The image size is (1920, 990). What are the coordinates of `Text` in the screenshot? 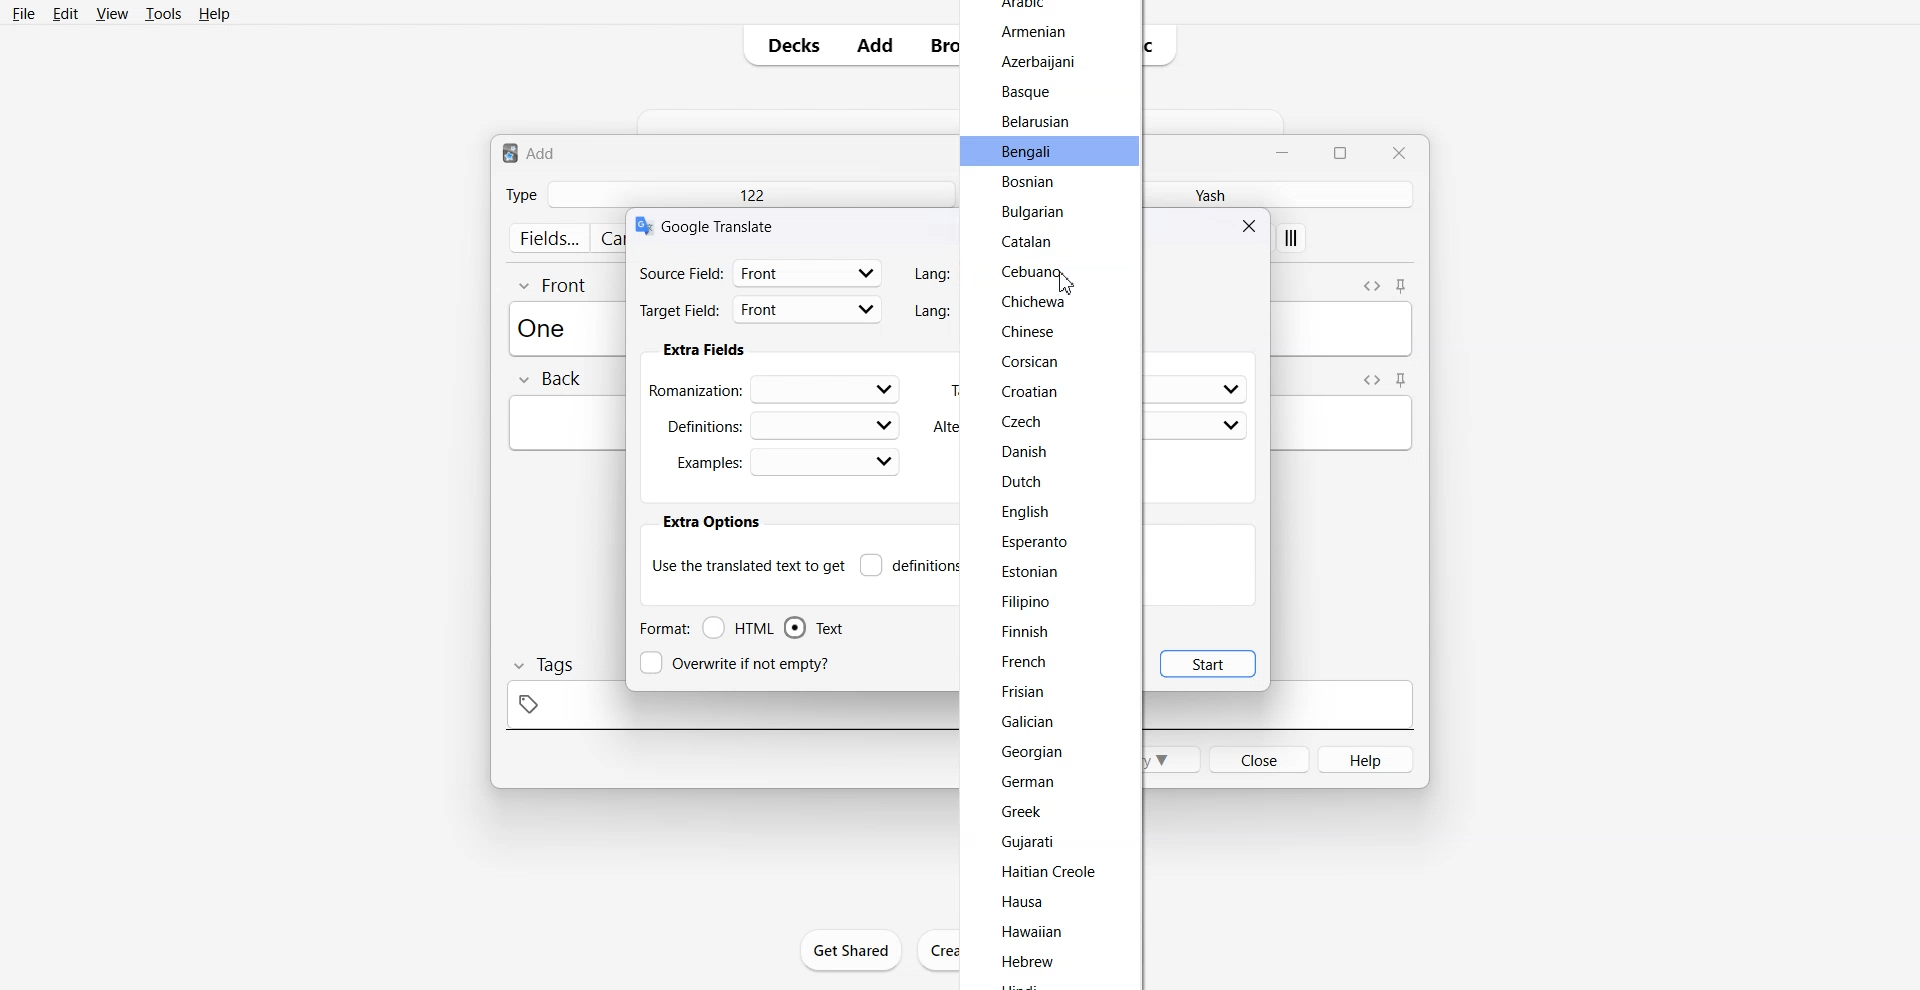 It's located at (530, 152).